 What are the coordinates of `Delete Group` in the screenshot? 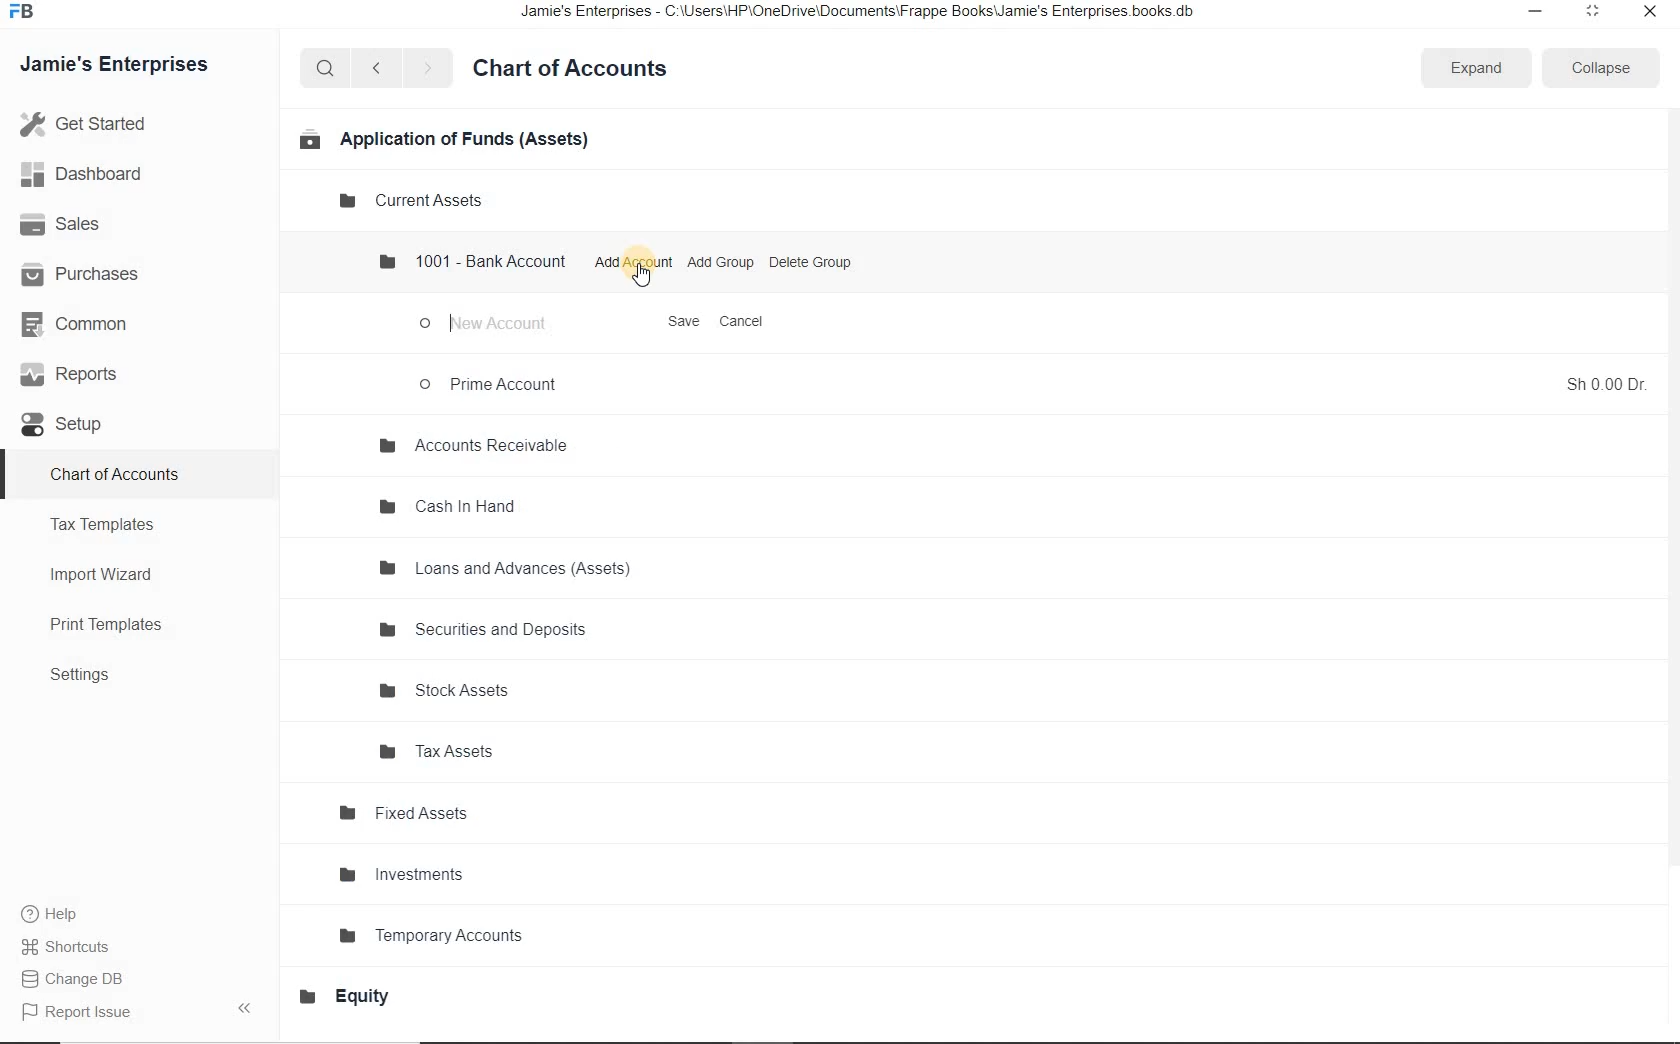 It's located at (811, 261).